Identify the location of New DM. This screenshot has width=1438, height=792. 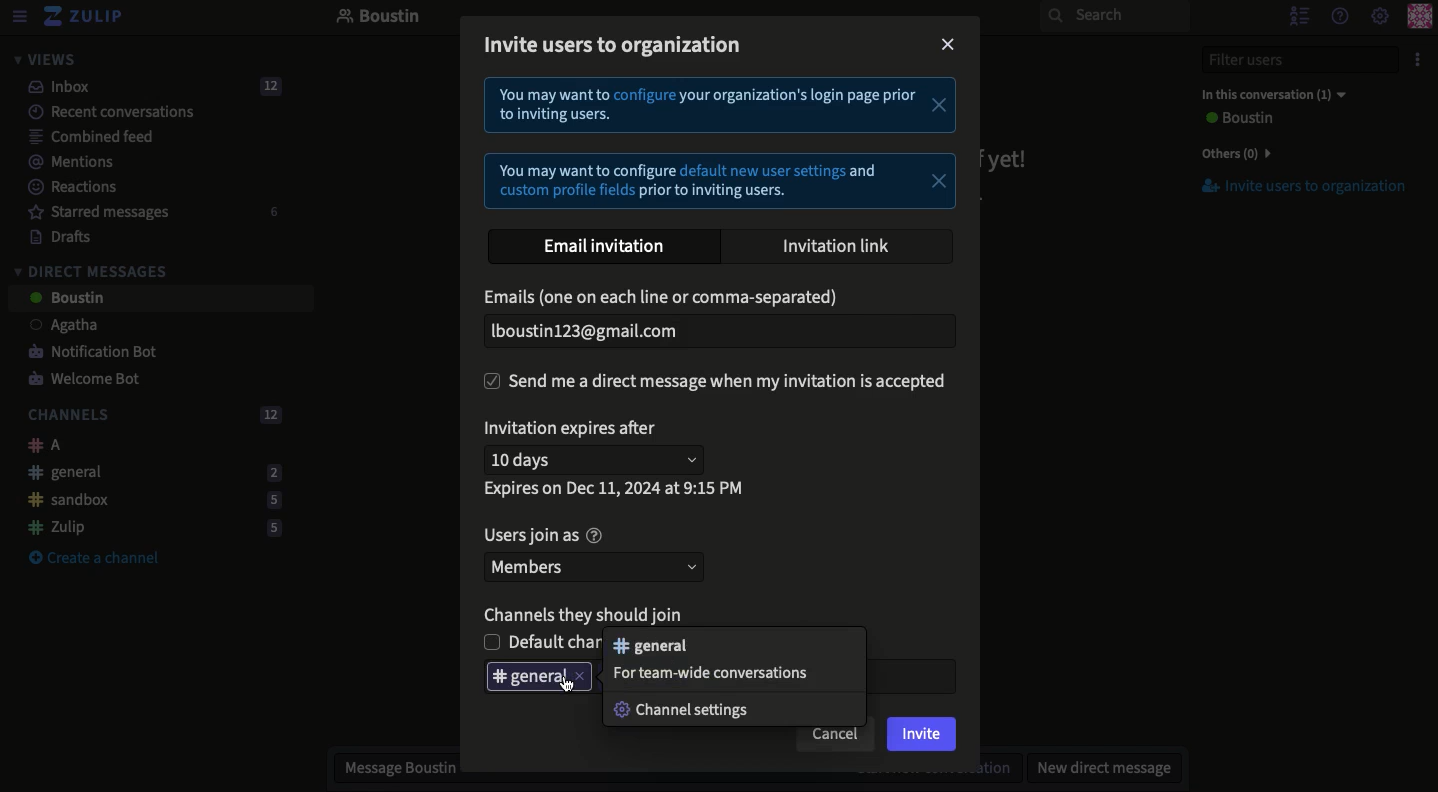
(1099, 767).